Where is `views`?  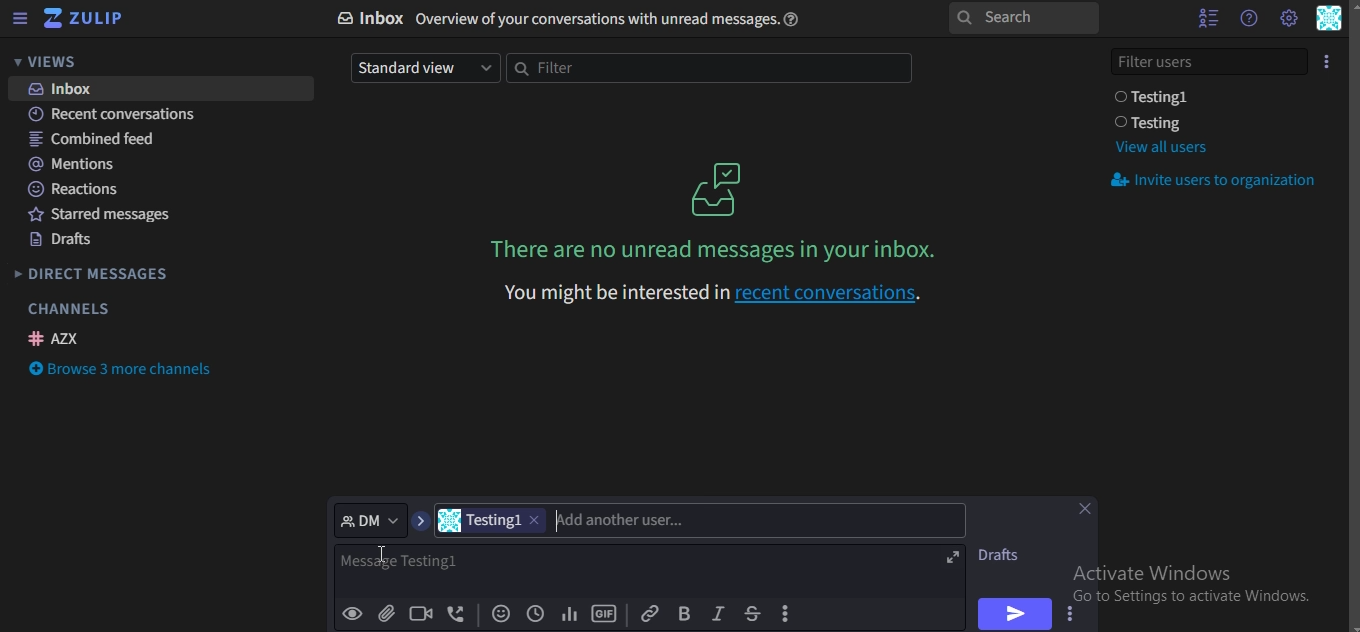
views is located at coordinates (55, 62).